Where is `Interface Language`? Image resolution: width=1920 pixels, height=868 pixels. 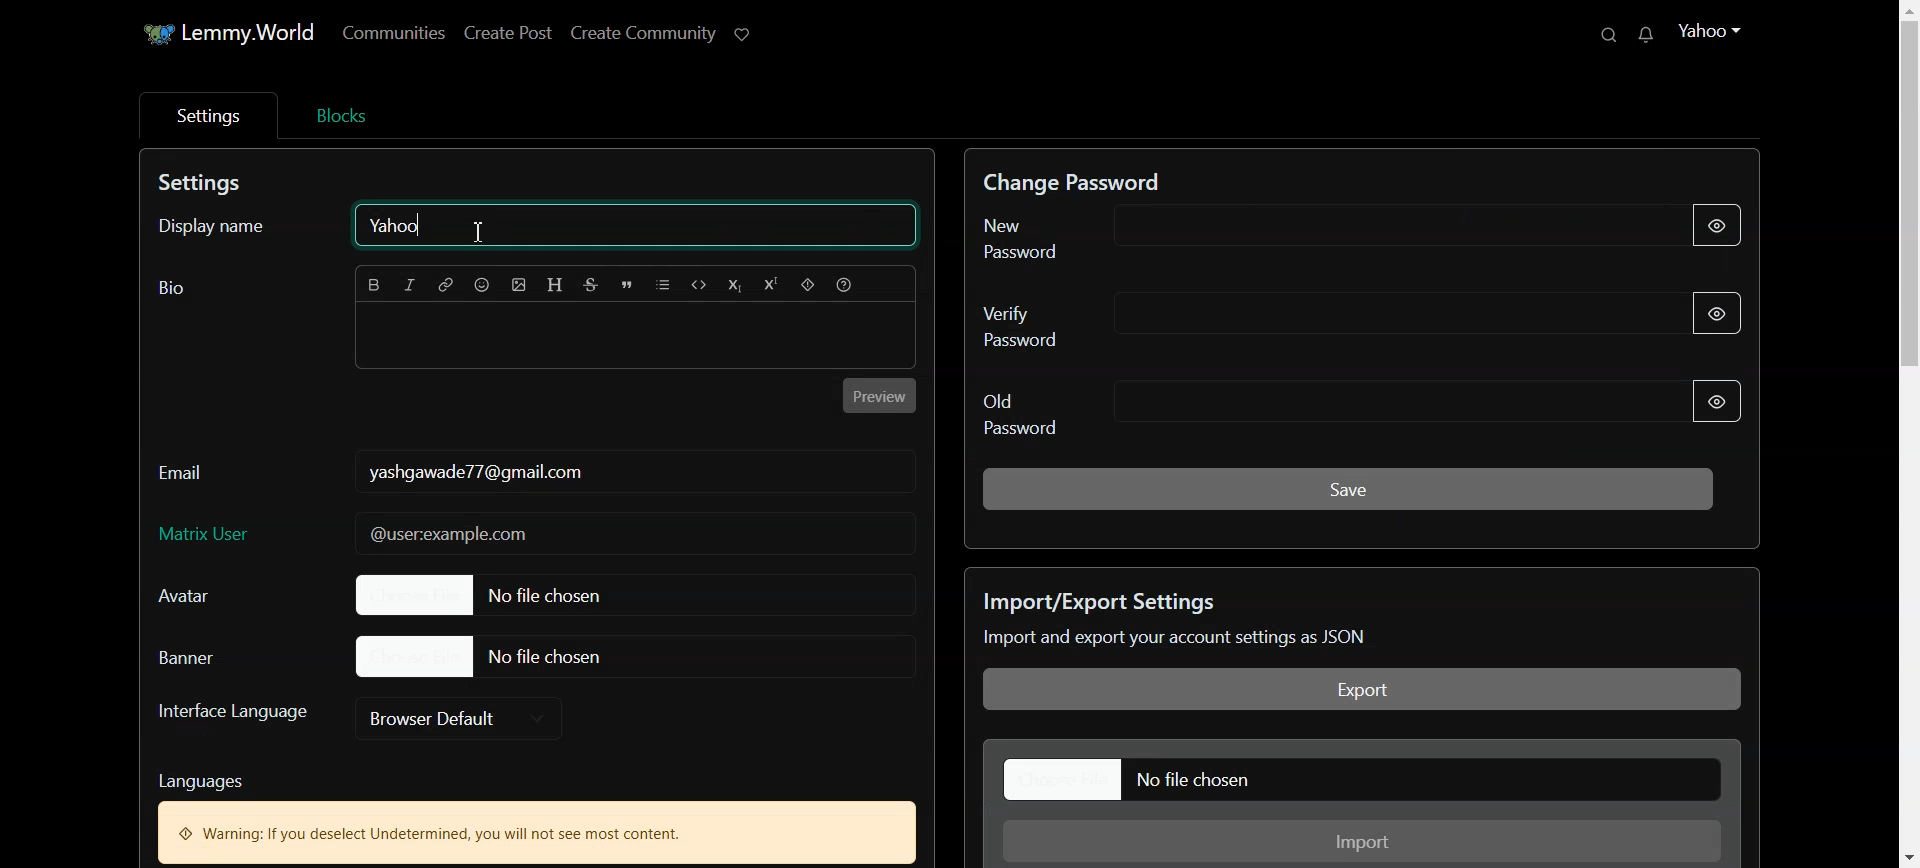 Interface Language is located at coordinates (232, 719).